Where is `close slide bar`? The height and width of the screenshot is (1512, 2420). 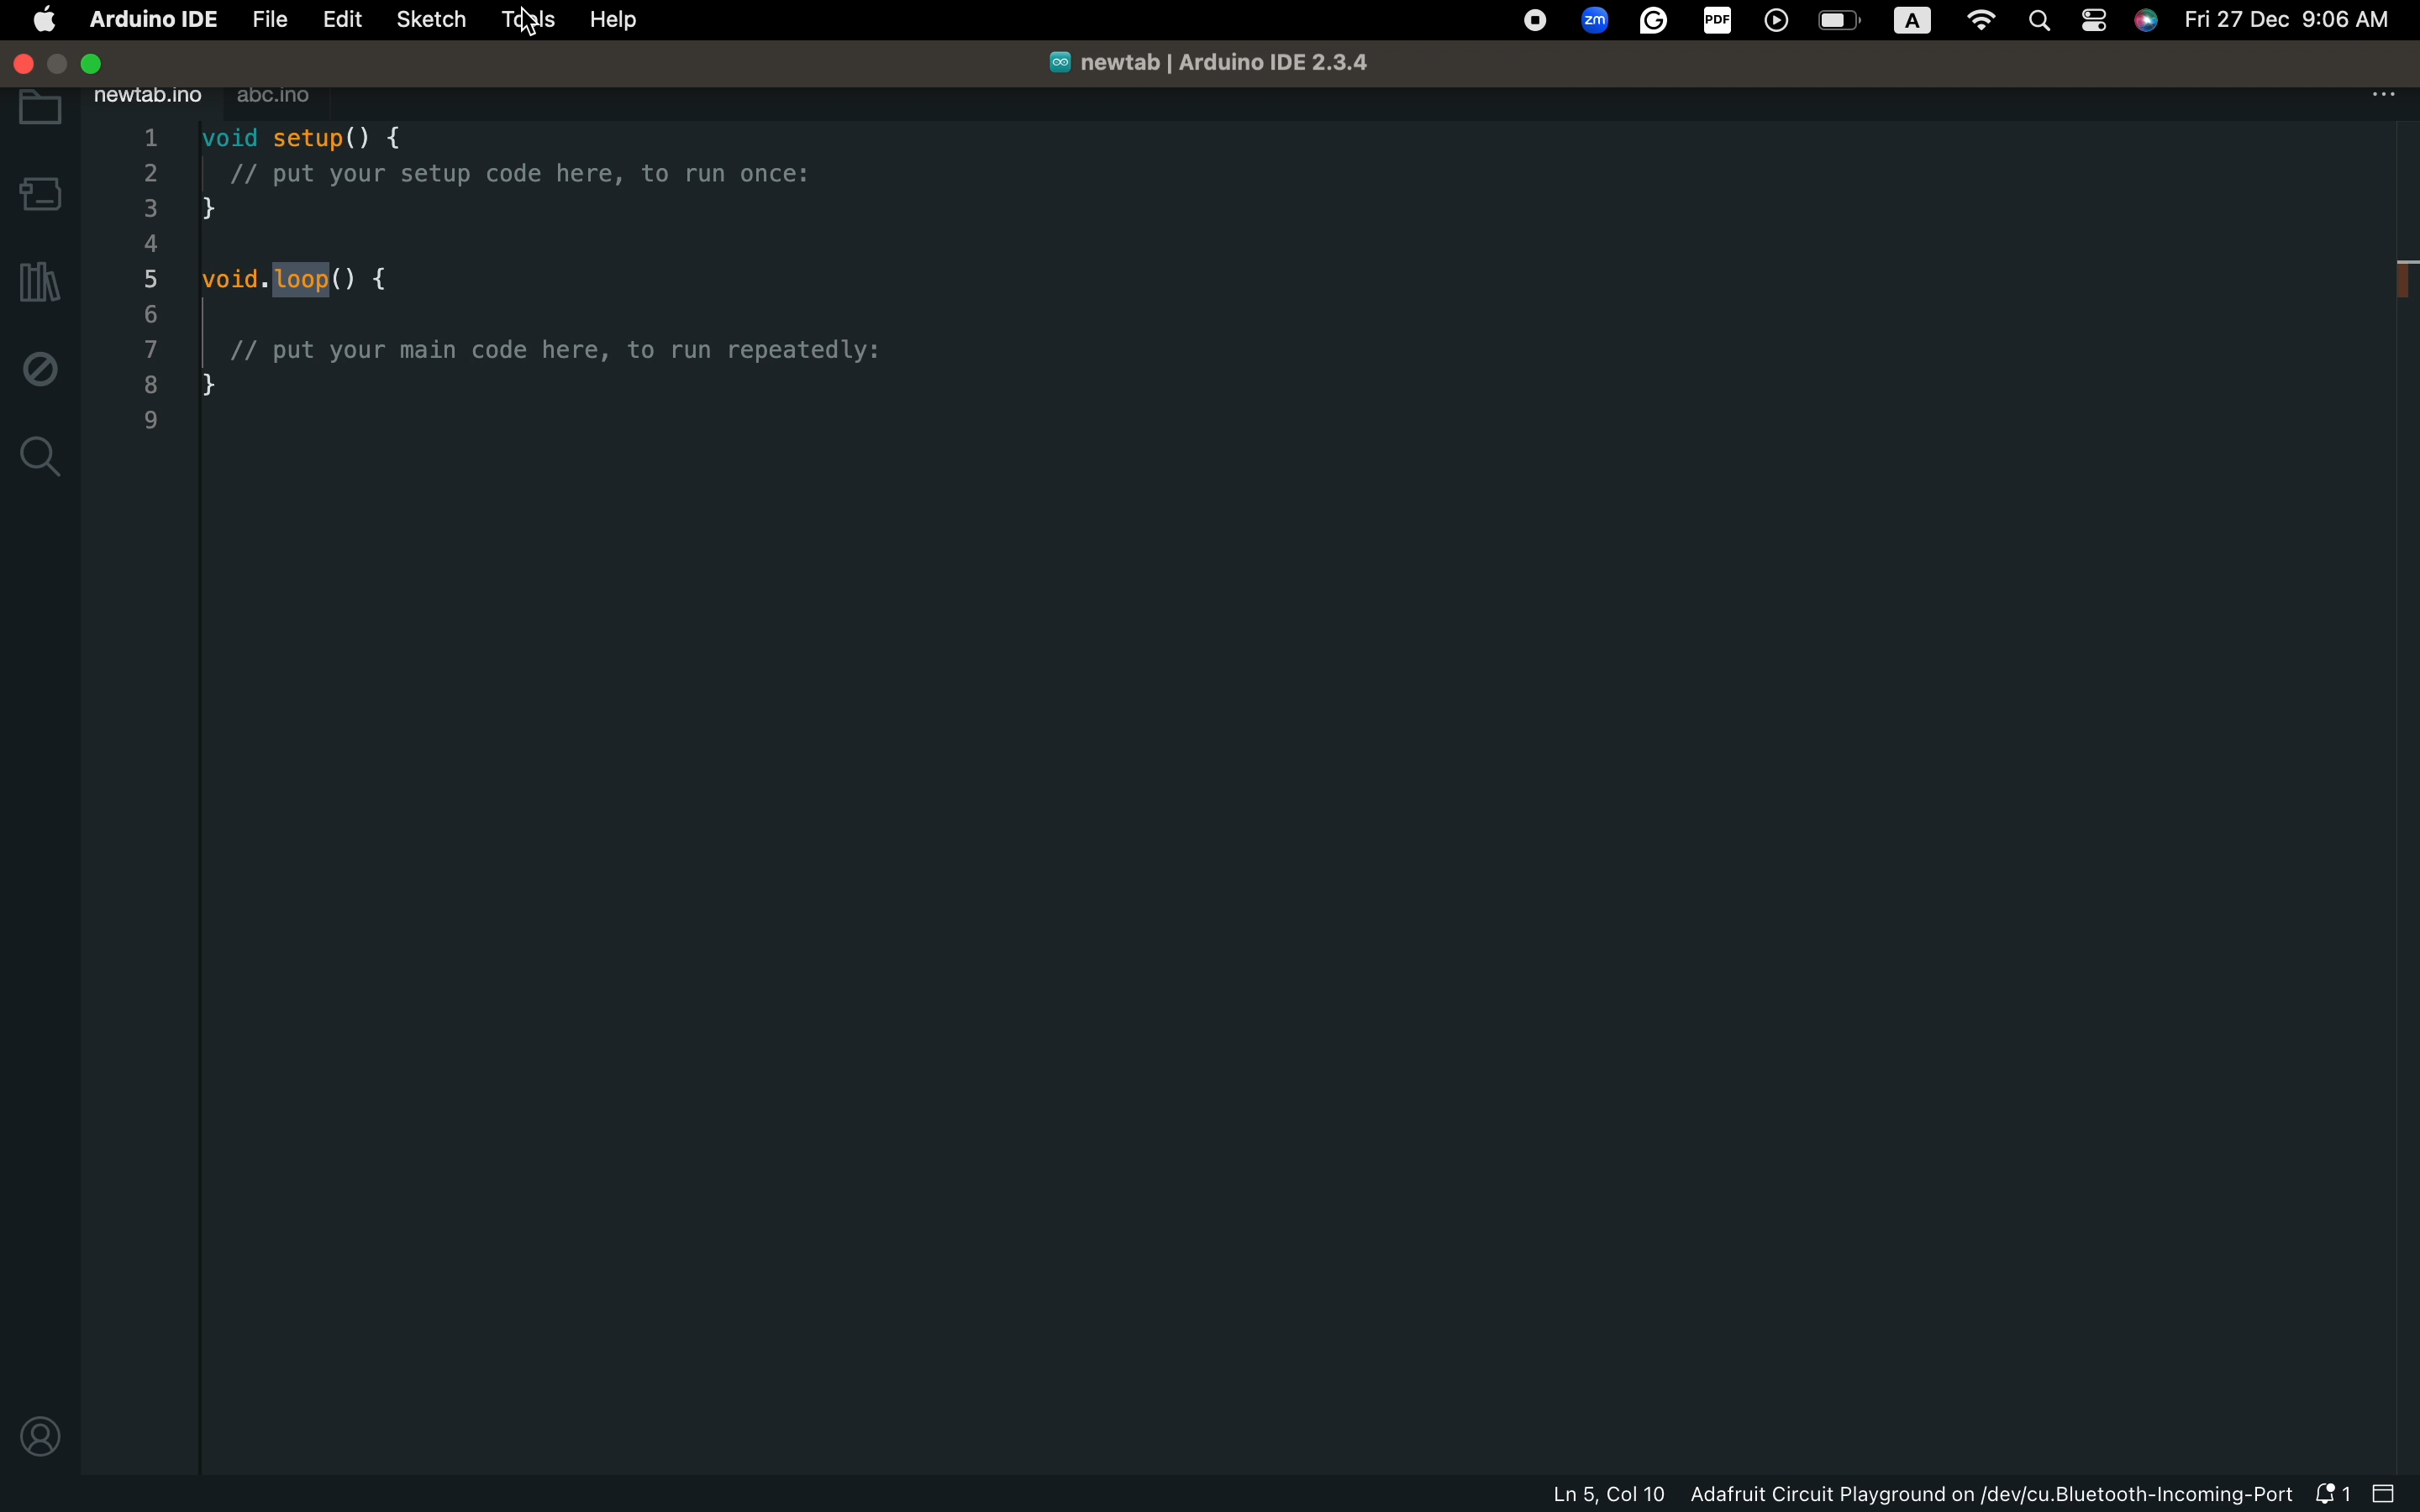
close slide bar is located at coordinates (2387, 1493).